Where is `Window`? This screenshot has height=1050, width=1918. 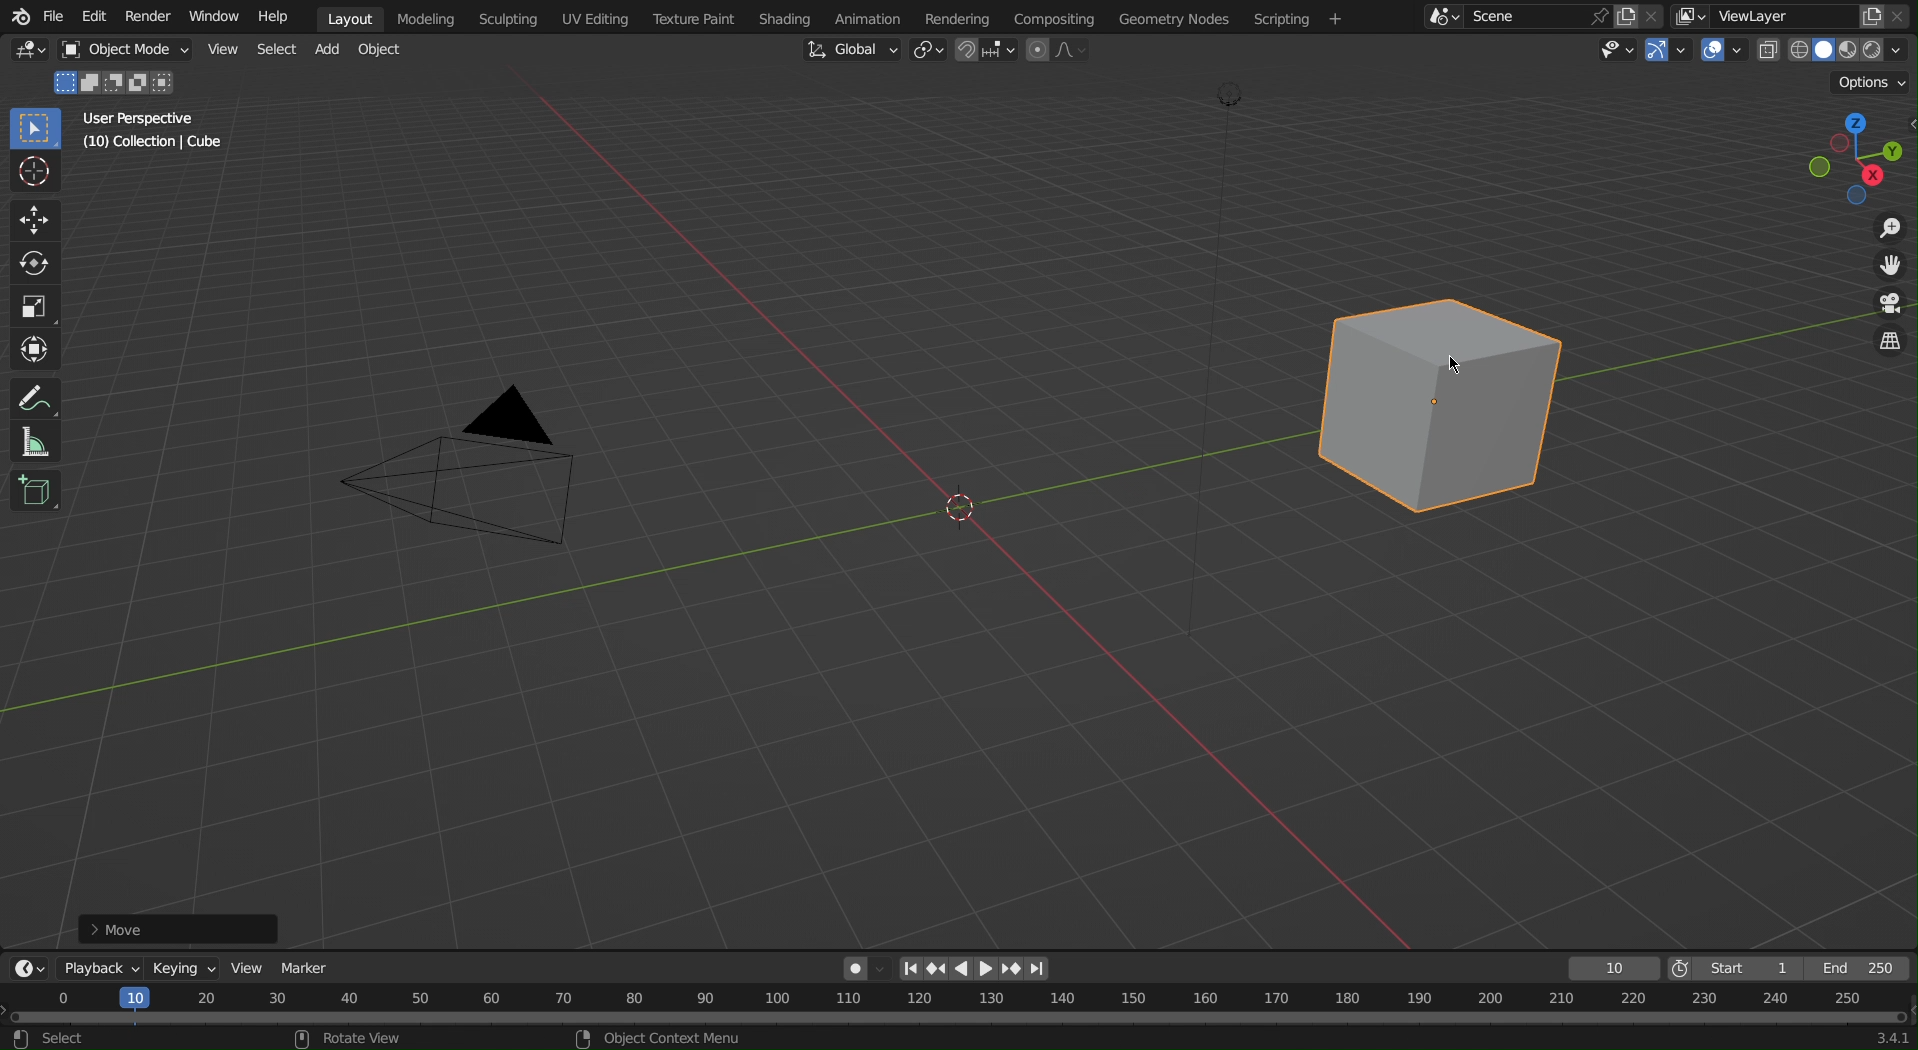 Window is located at coordinates (219, 16).